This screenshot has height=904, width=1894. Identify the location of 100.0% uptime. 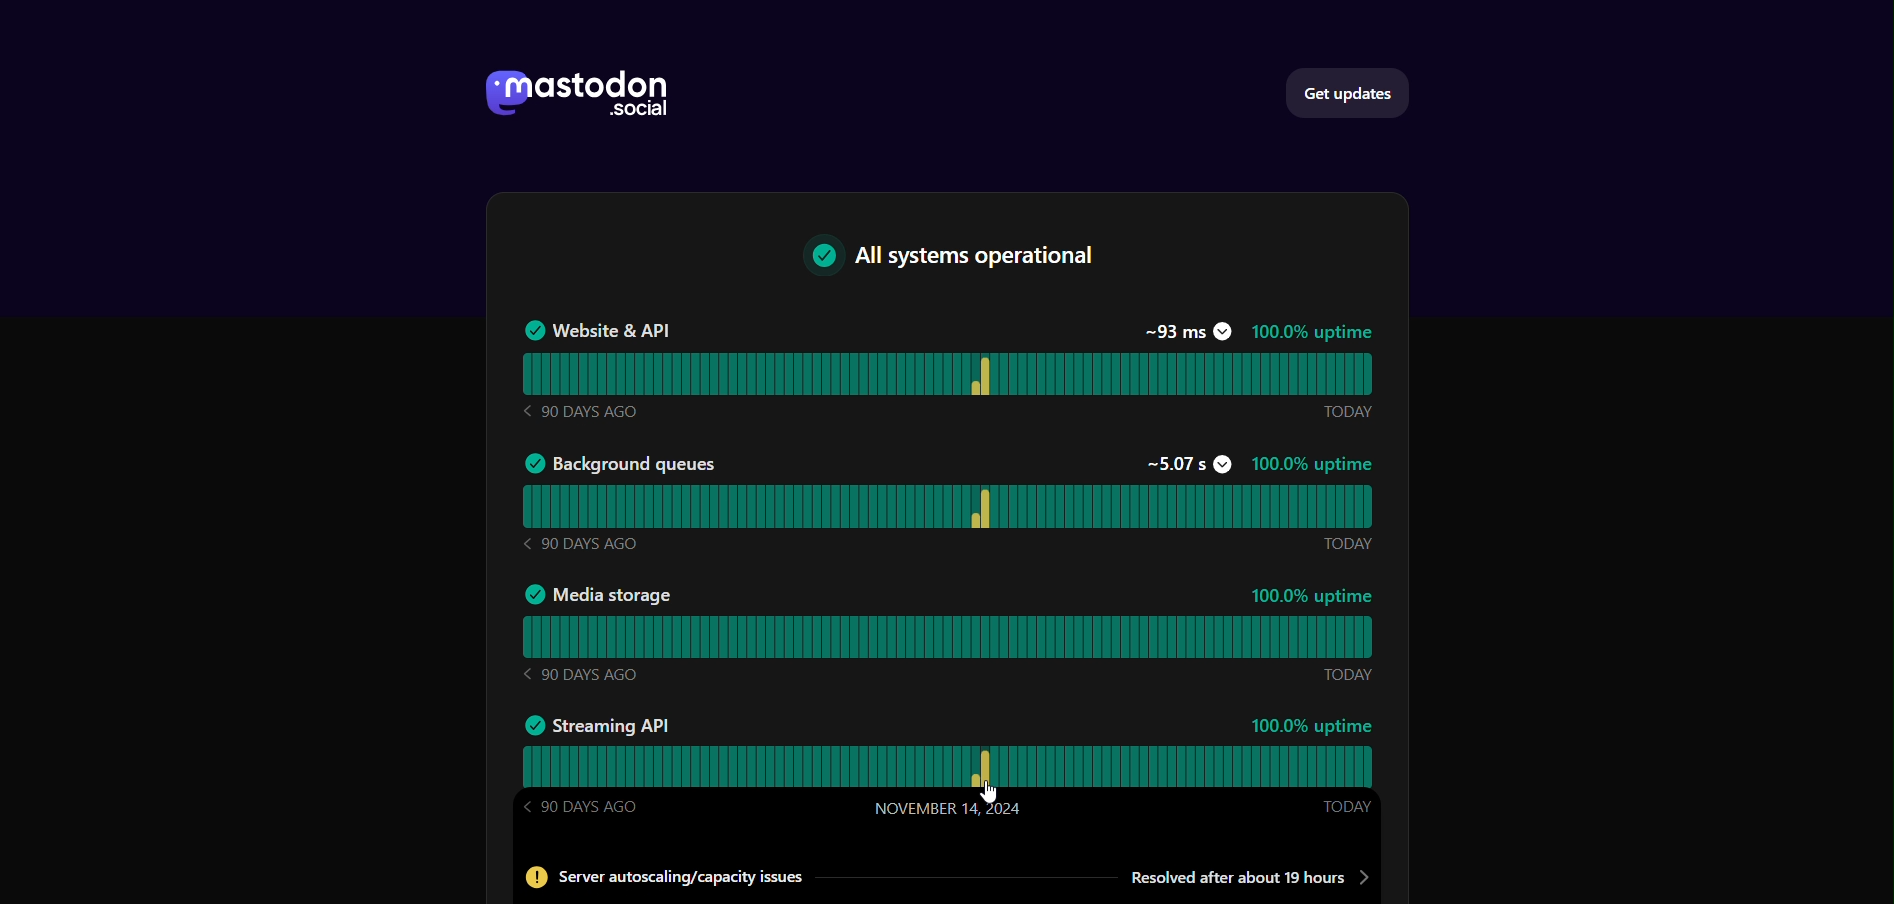
(1313, 726).